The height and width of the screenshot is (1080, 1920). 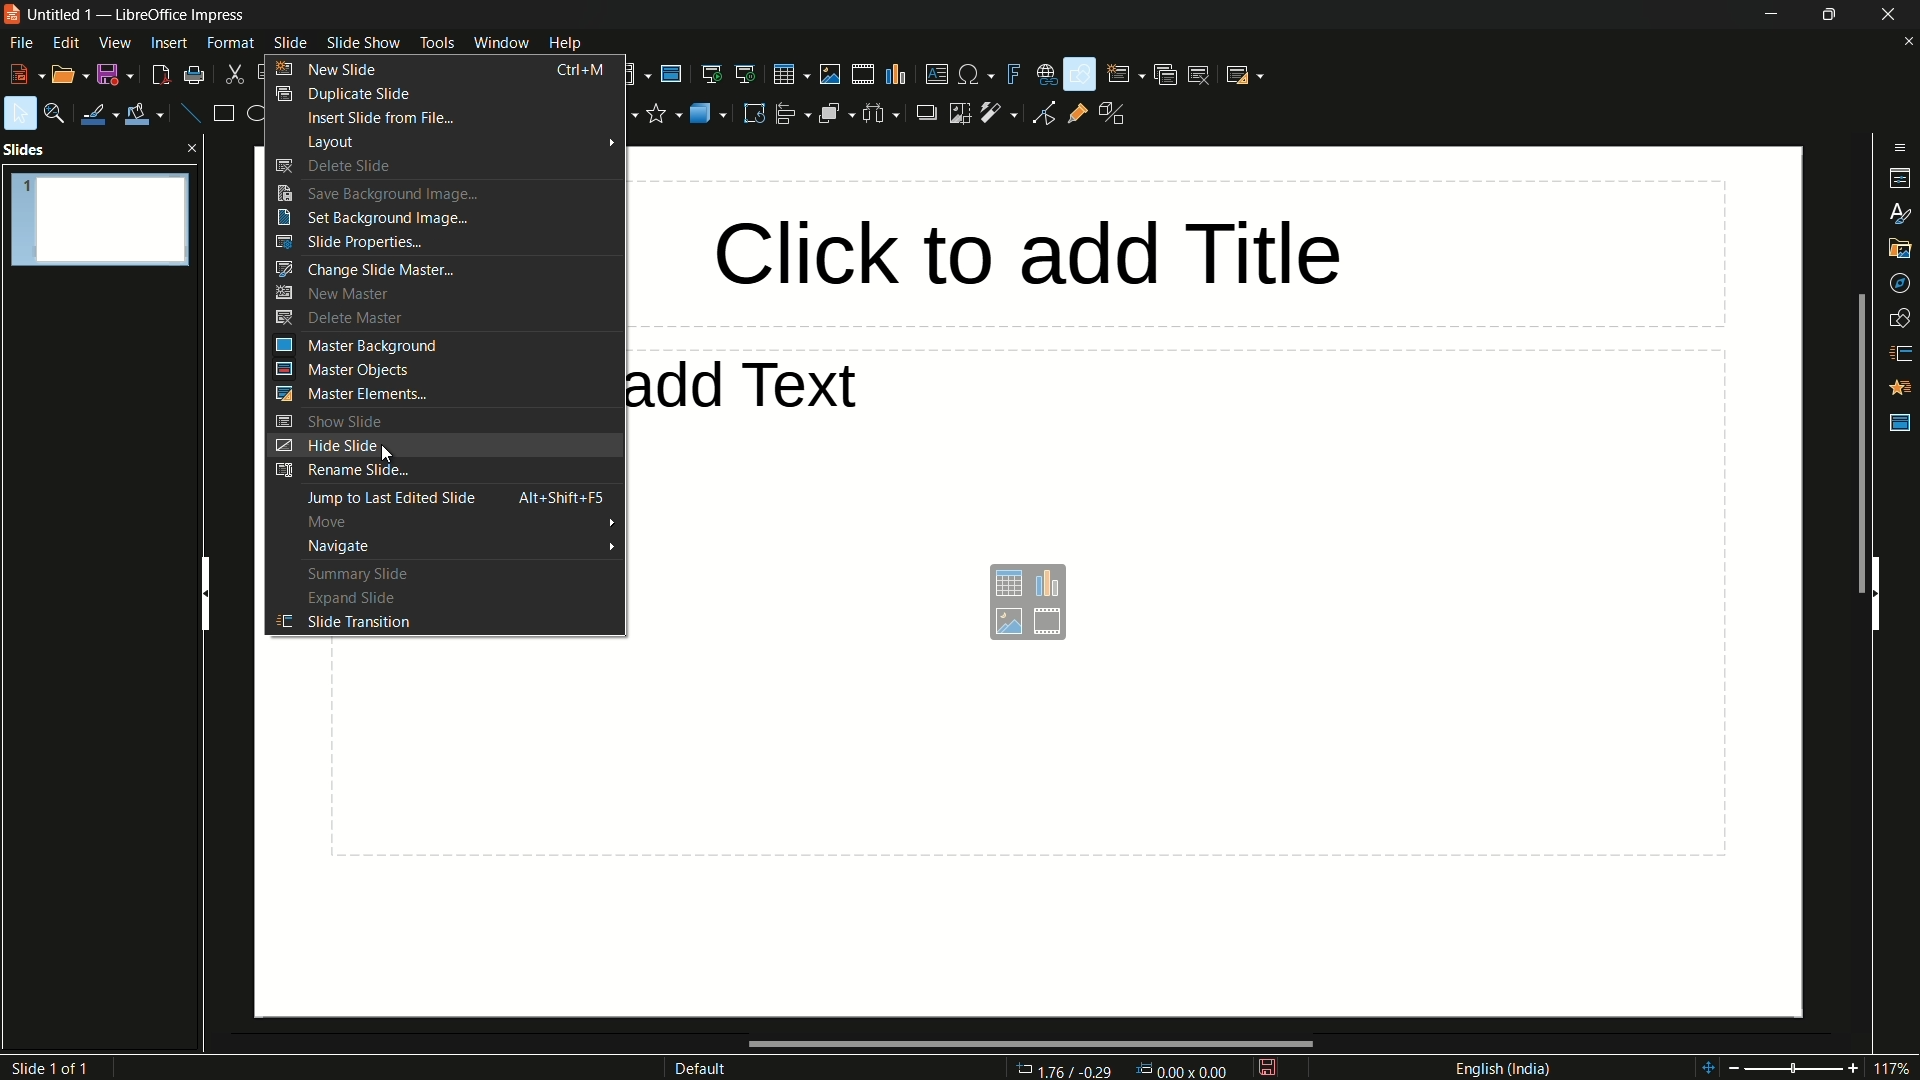 I want to click on select, so click(x=19, y=113).